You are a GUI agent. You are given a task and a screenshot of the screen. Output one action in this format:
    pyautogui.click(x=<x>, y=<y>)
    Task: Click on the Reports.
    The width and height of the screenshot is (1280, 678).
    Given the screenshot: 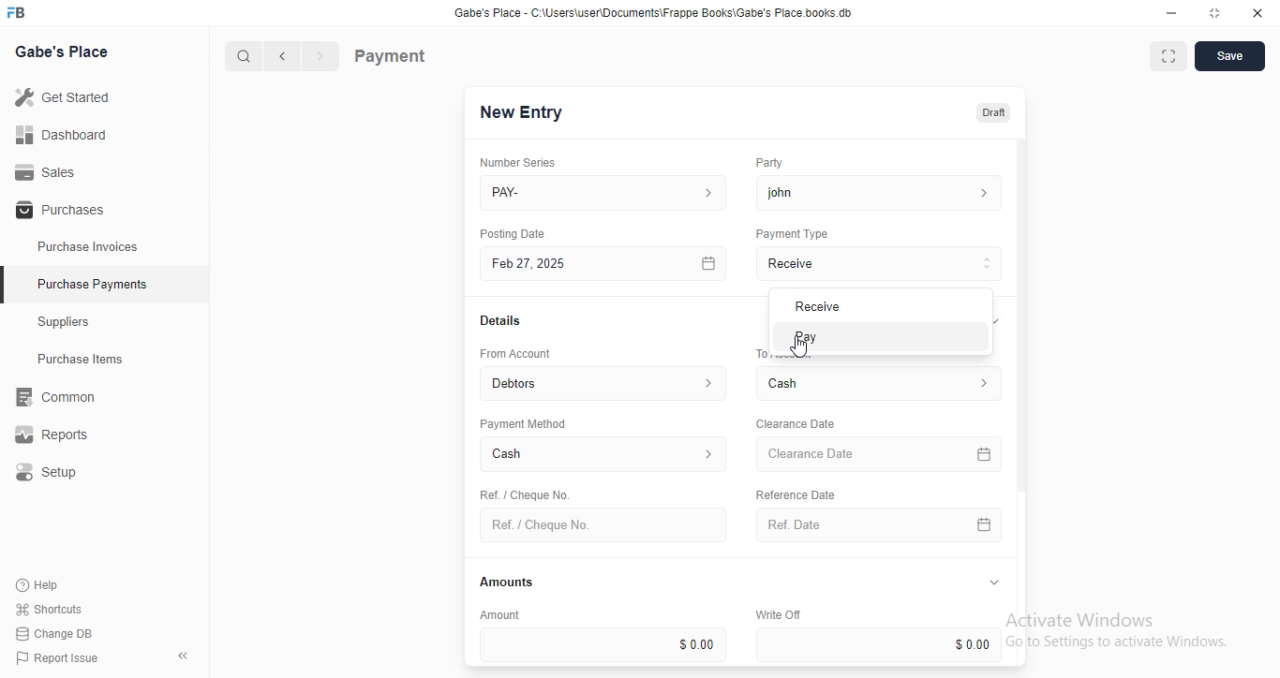 What is the action you would take?
    pyautogui.click(x=59, y=435)
    